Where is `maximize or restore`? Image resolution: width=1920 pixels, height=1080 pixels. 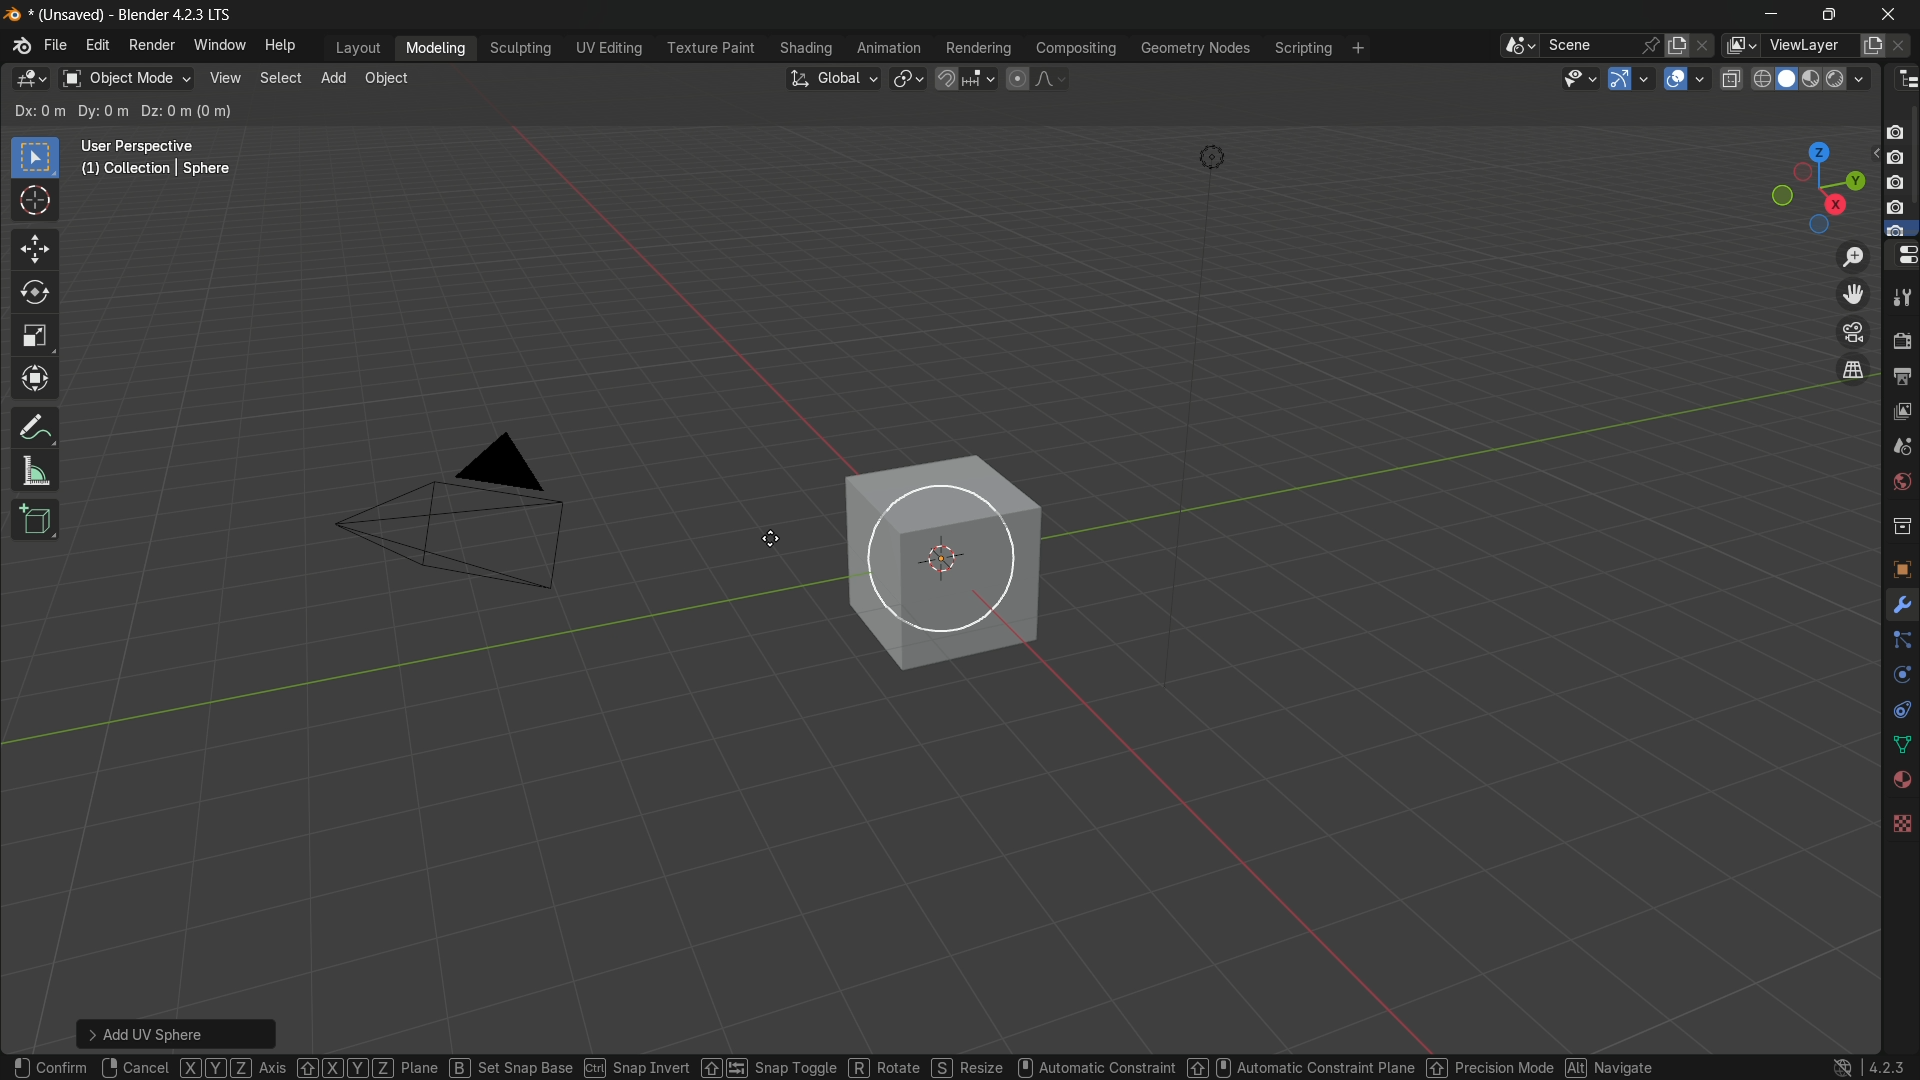
maximize or restore is located at coordinates (1831, 16).